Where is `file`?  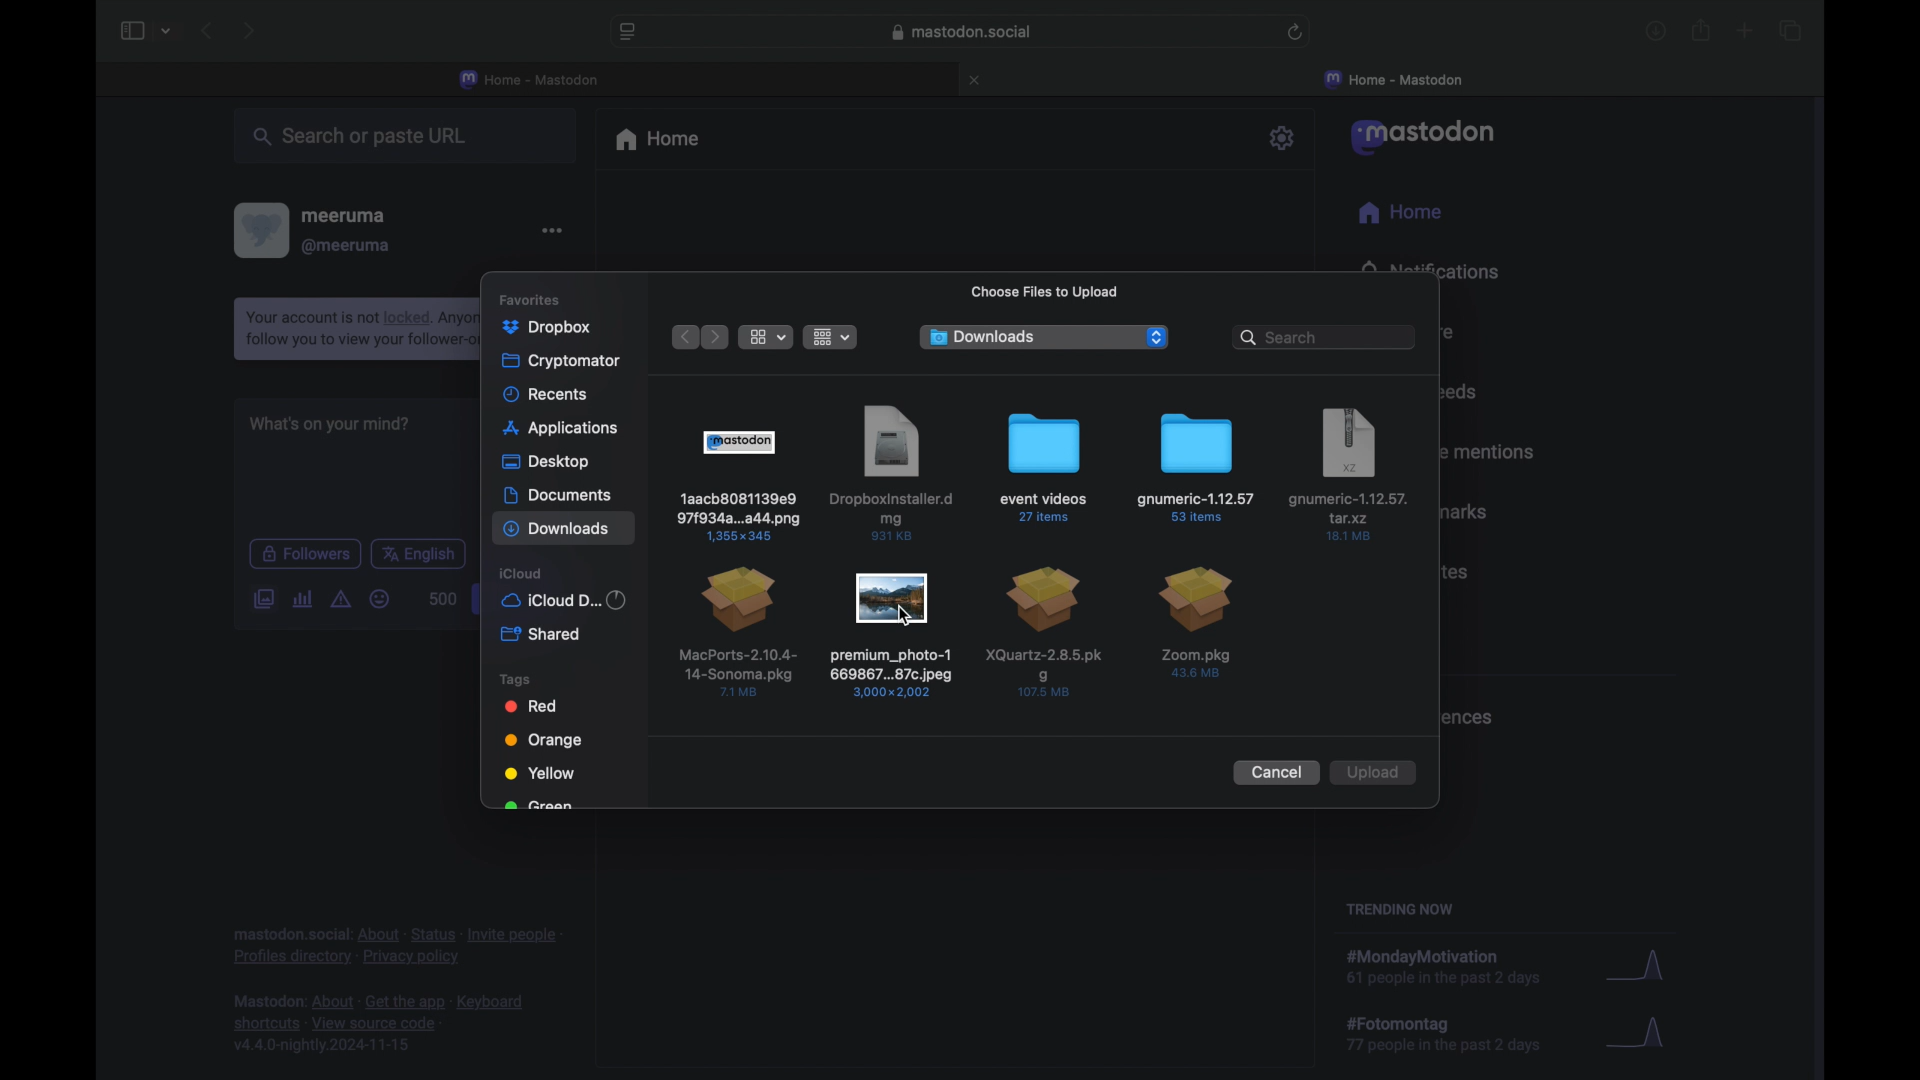 file is located at coordinates (890, 634).